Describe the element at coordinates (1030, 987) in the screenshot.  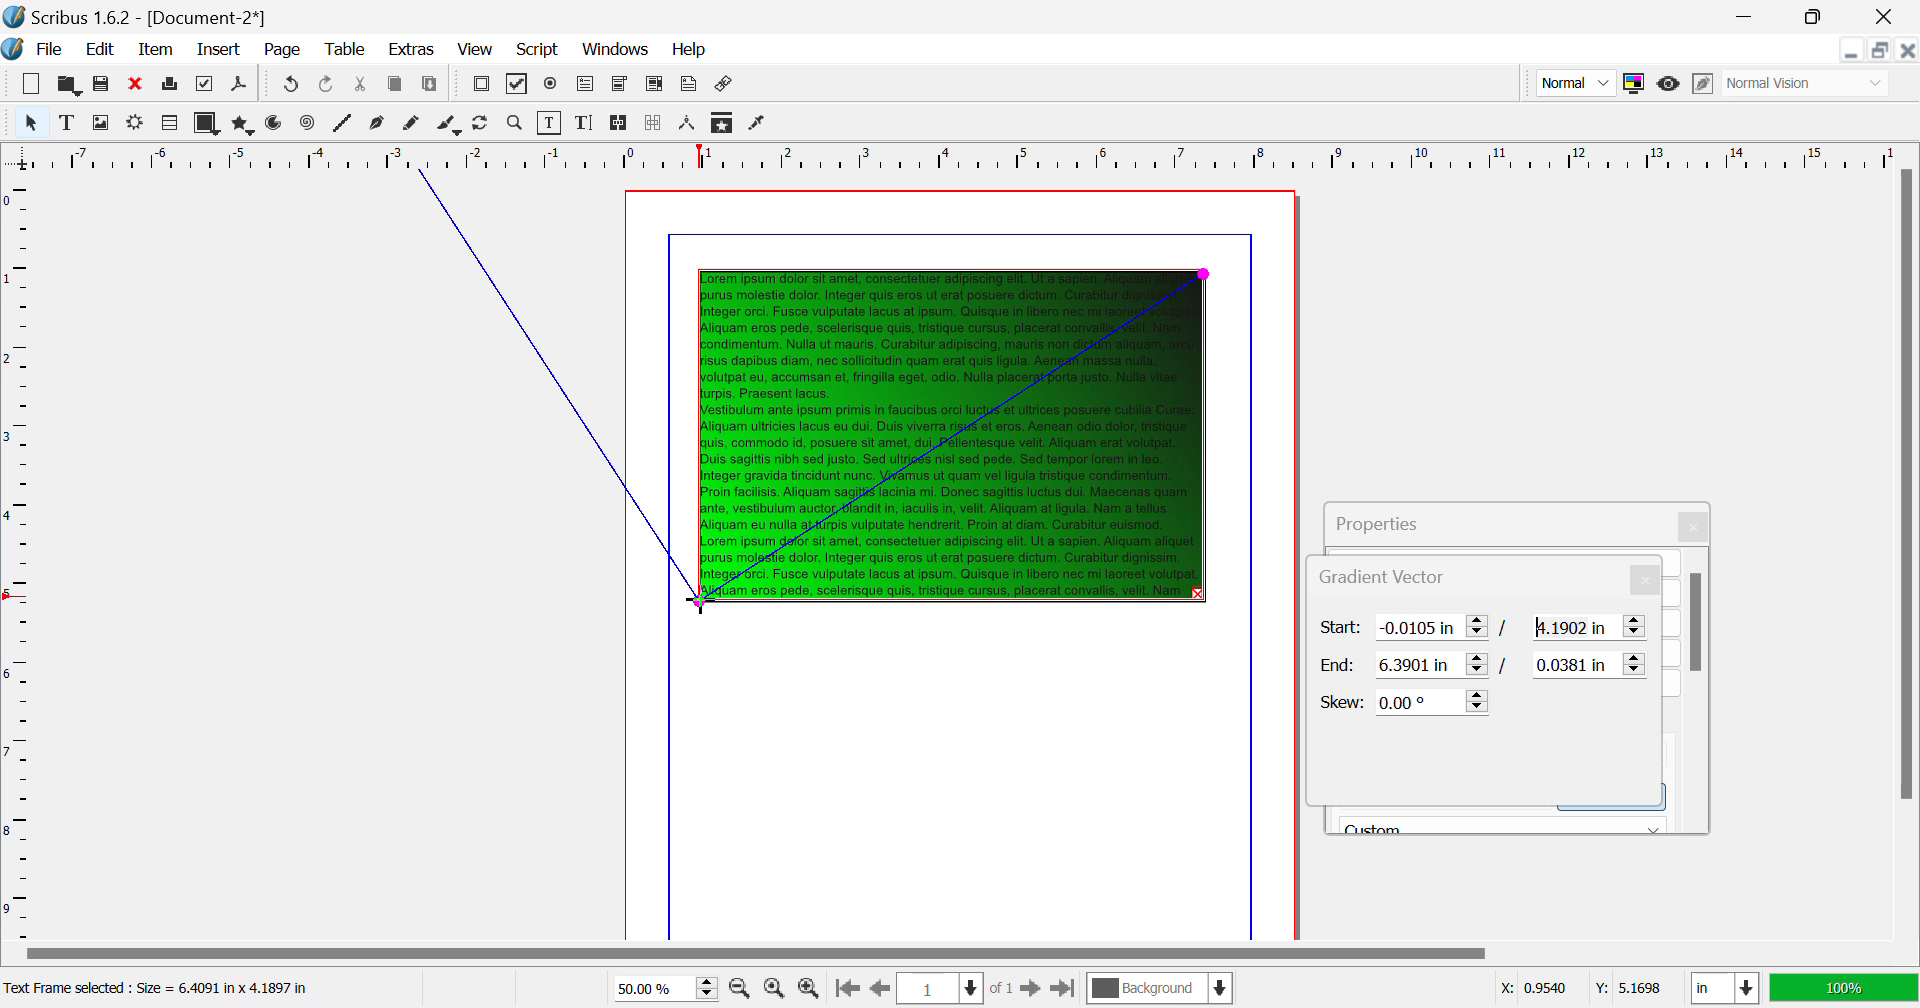
I see `Next Page` at that location.